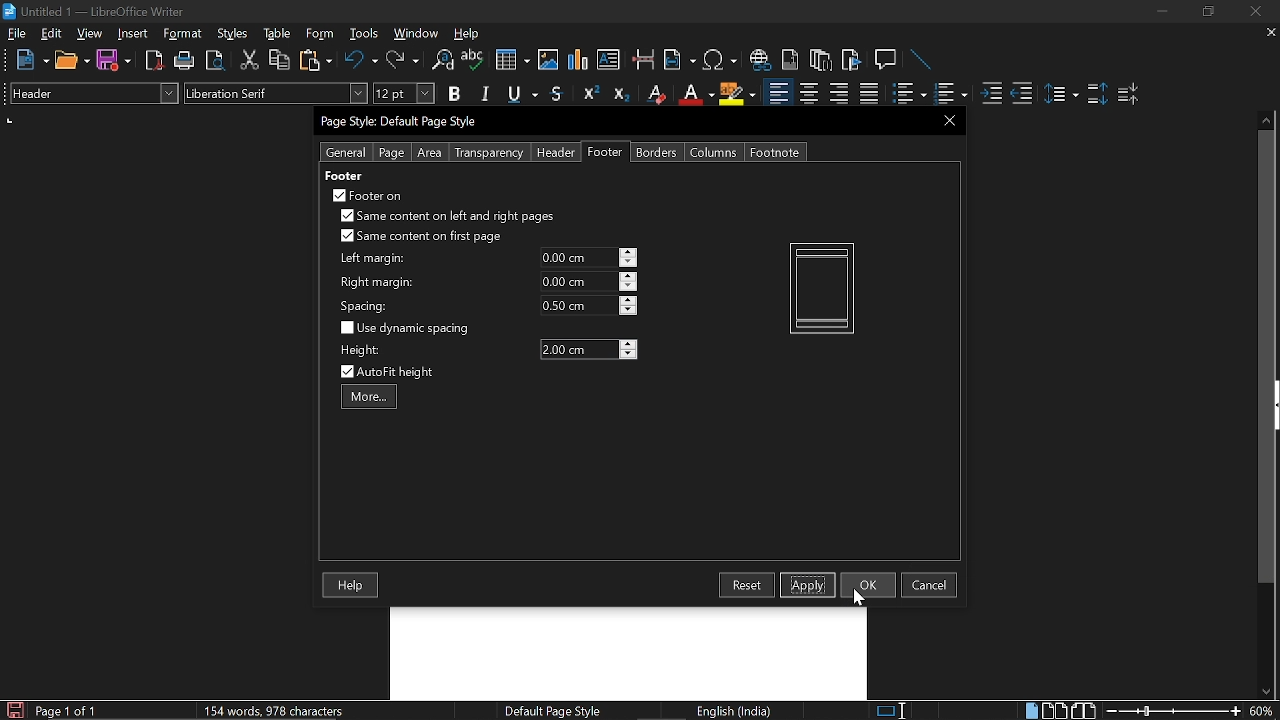  I want to click on Close current tab, so click(1267, 32).